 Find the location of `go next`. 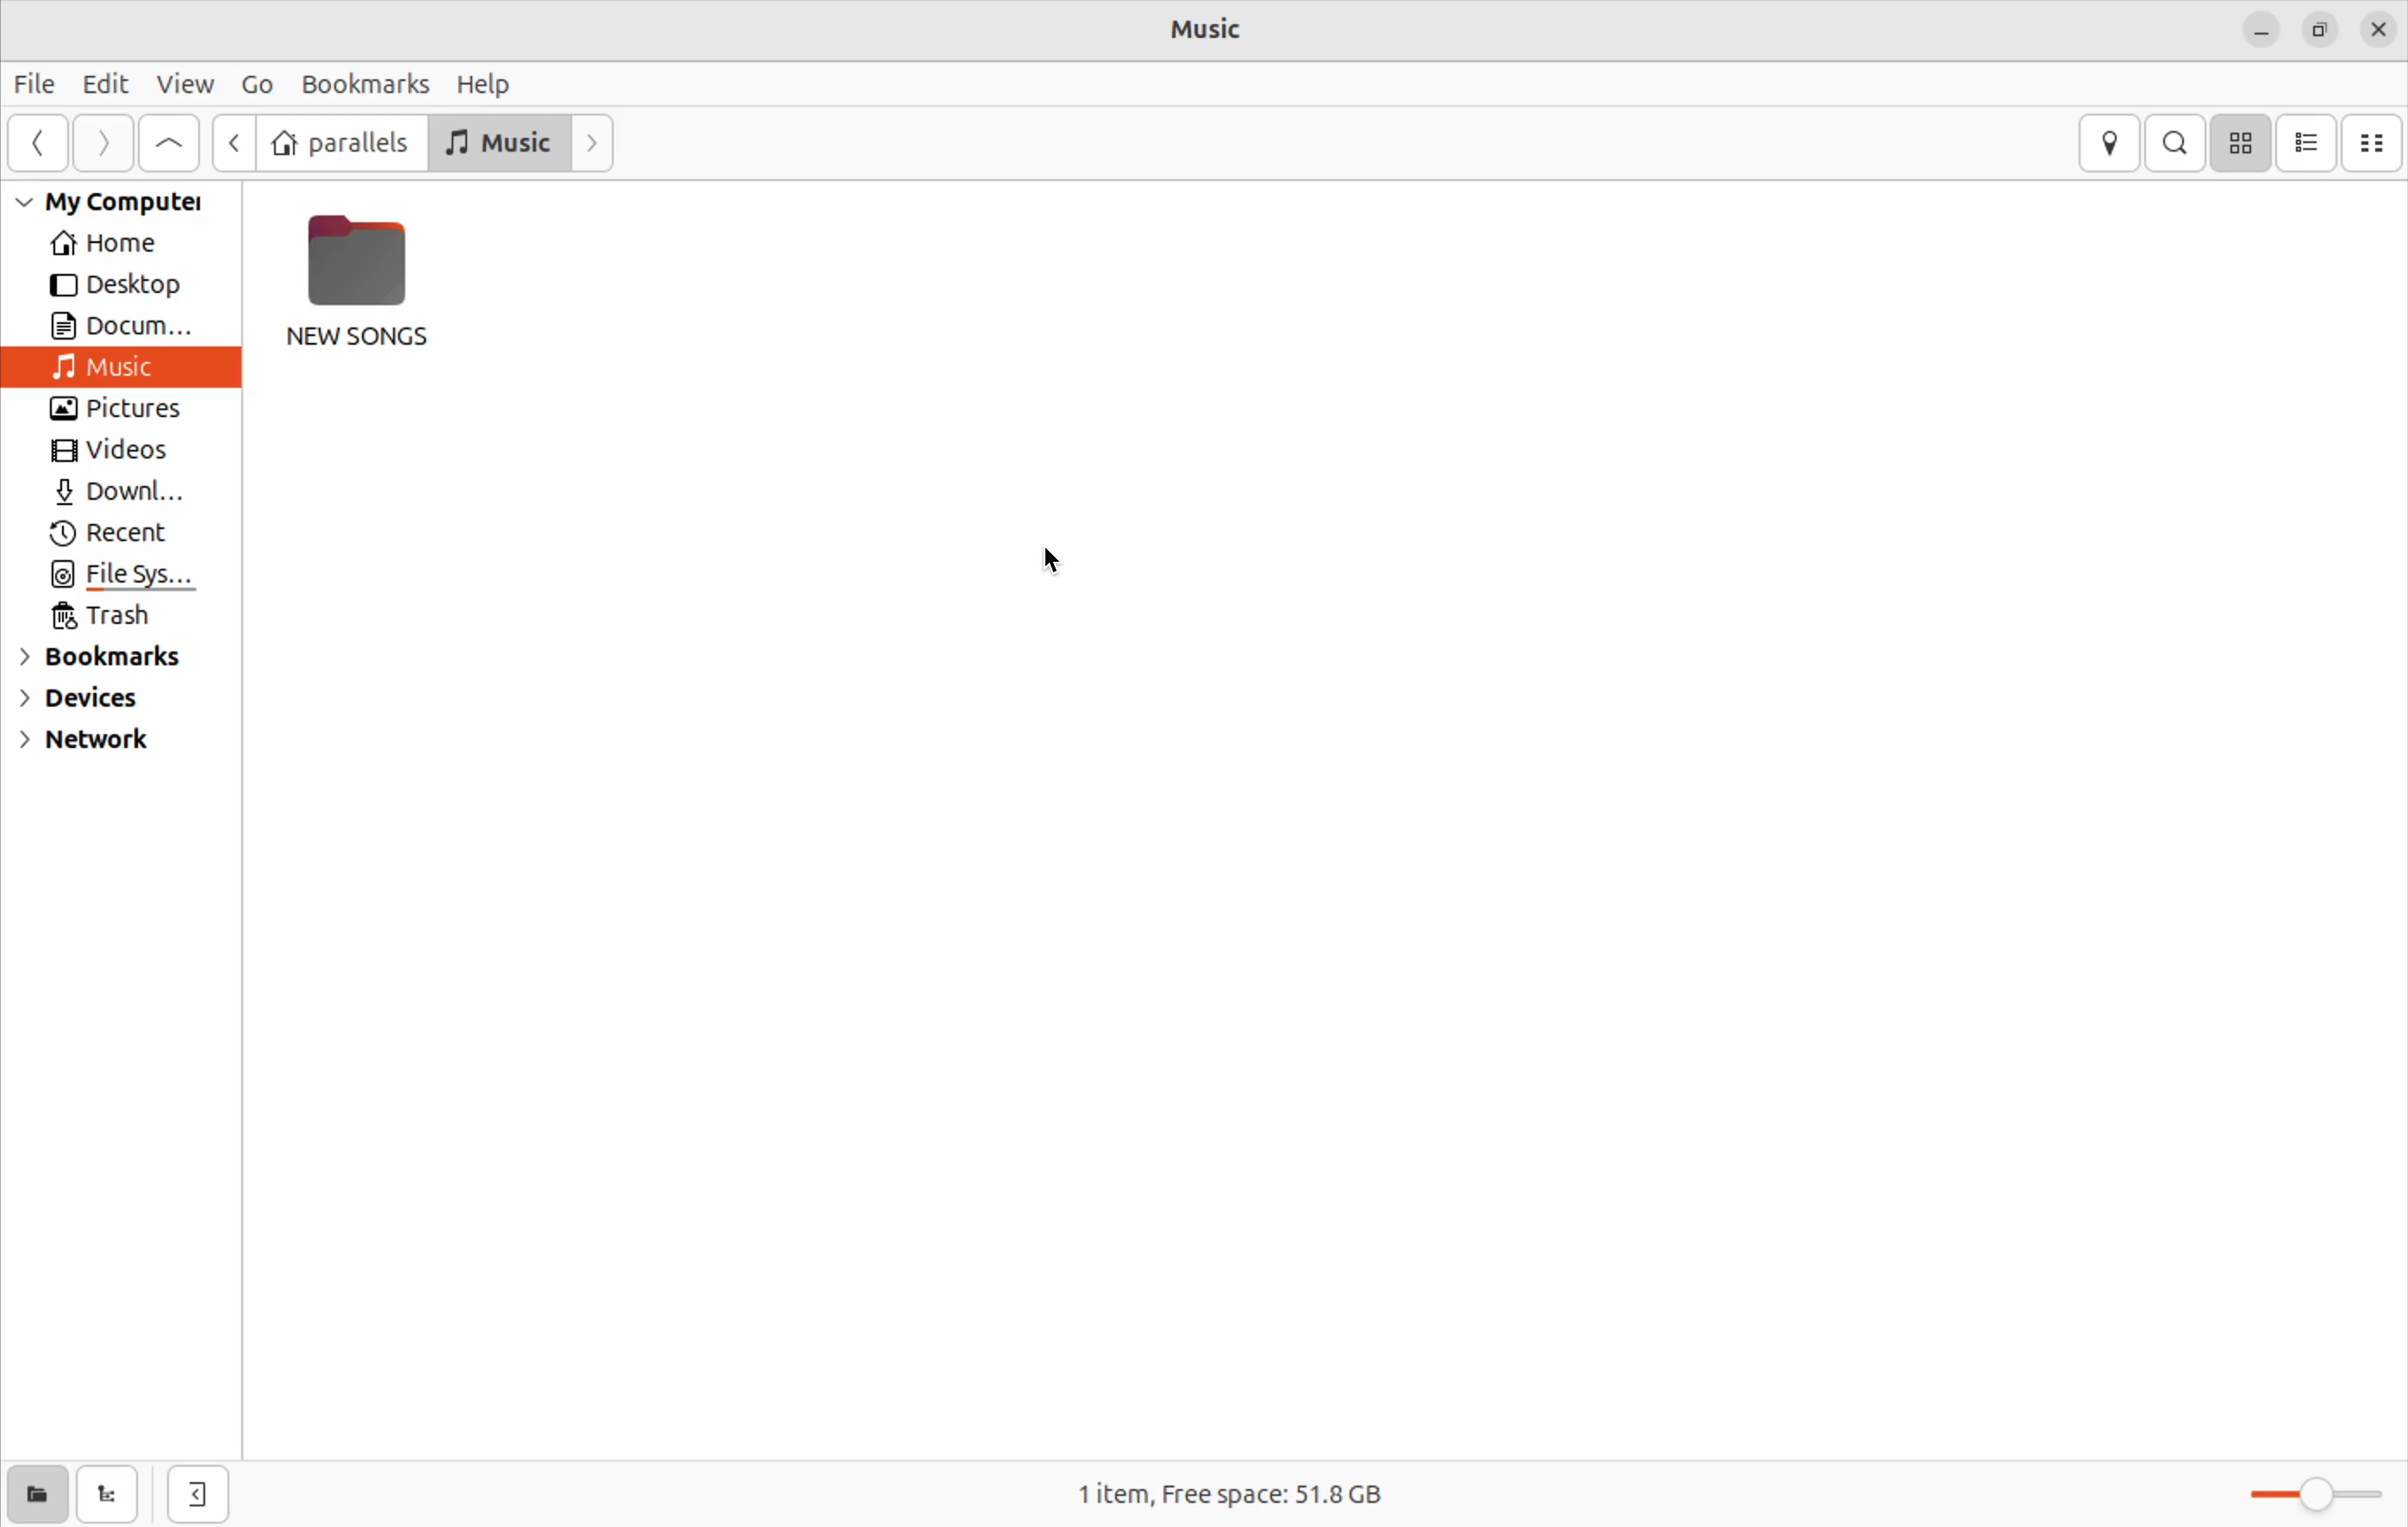

go next is located at coordinates (103, 144).